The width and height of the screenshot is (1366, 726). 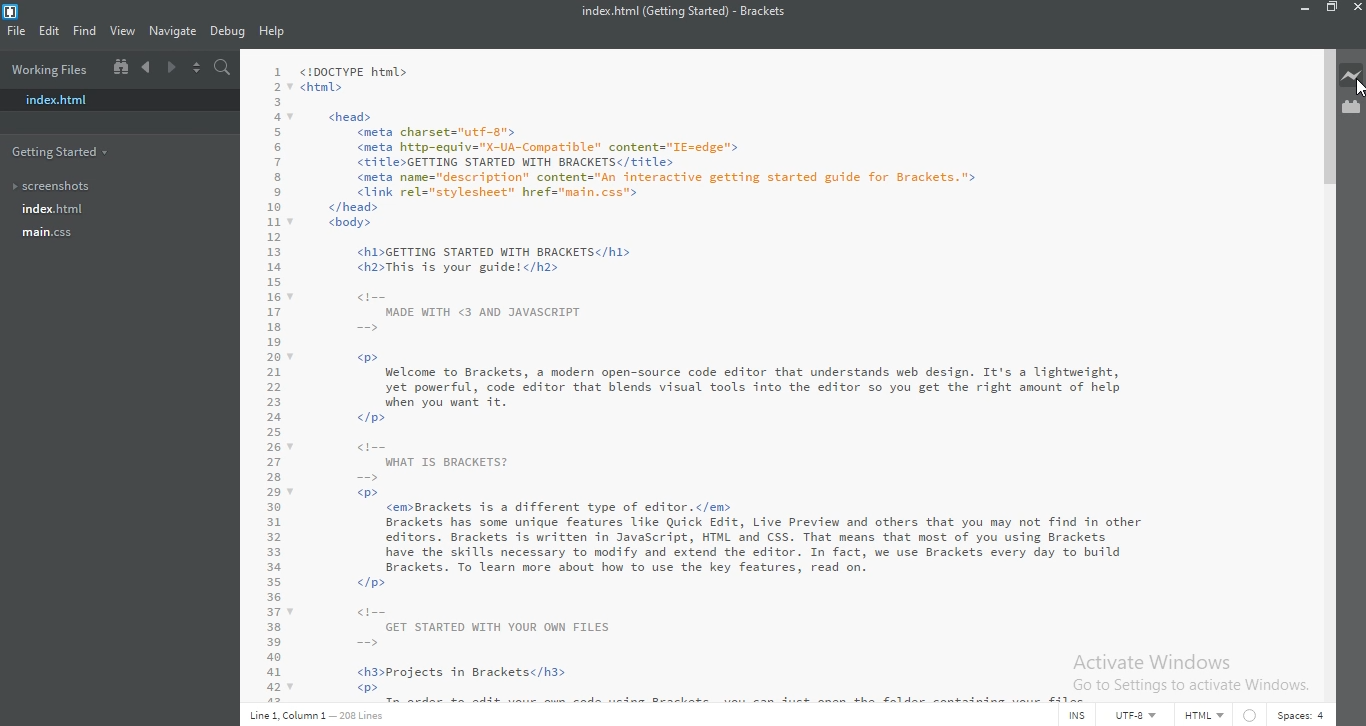 What do you see at coordinates (774, 376) in the screenshot?
I see `welcome page code` at bounding box center [774, 376].